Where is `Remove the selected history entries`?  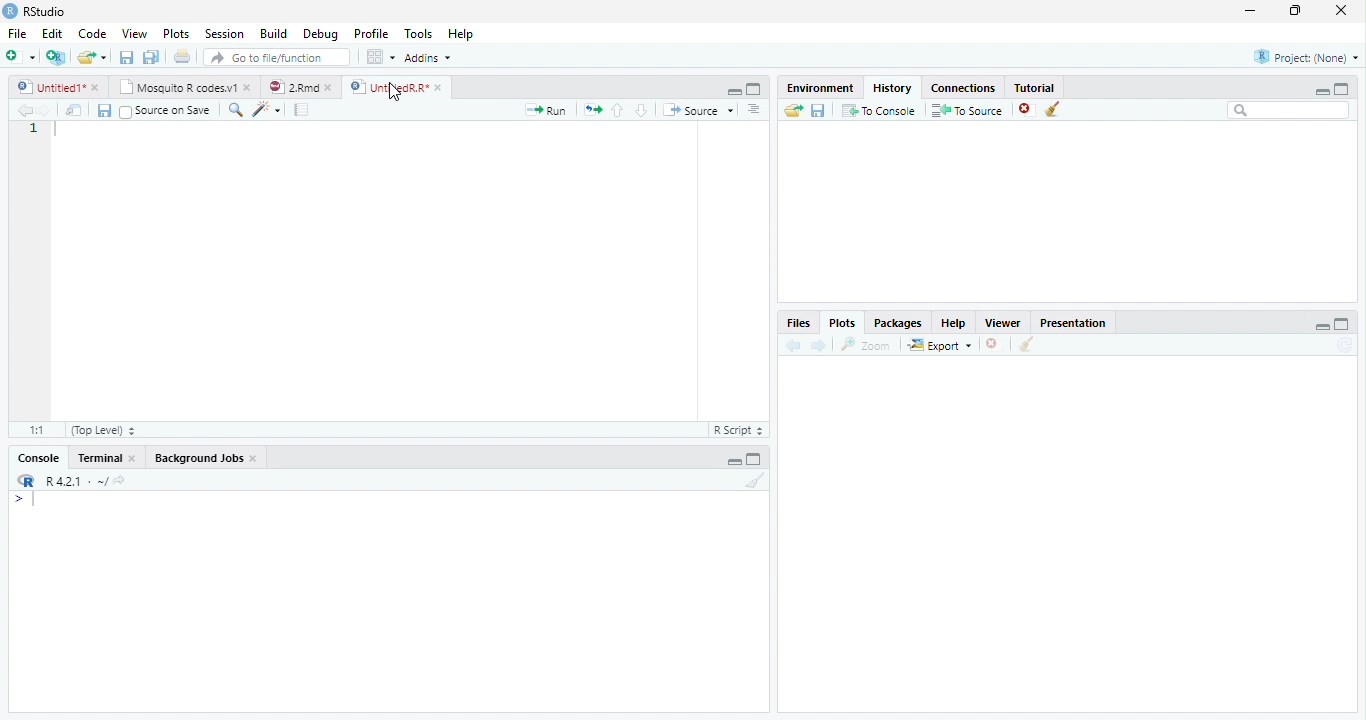
Remove the selected history entries is located at coordinates (1026, 110).